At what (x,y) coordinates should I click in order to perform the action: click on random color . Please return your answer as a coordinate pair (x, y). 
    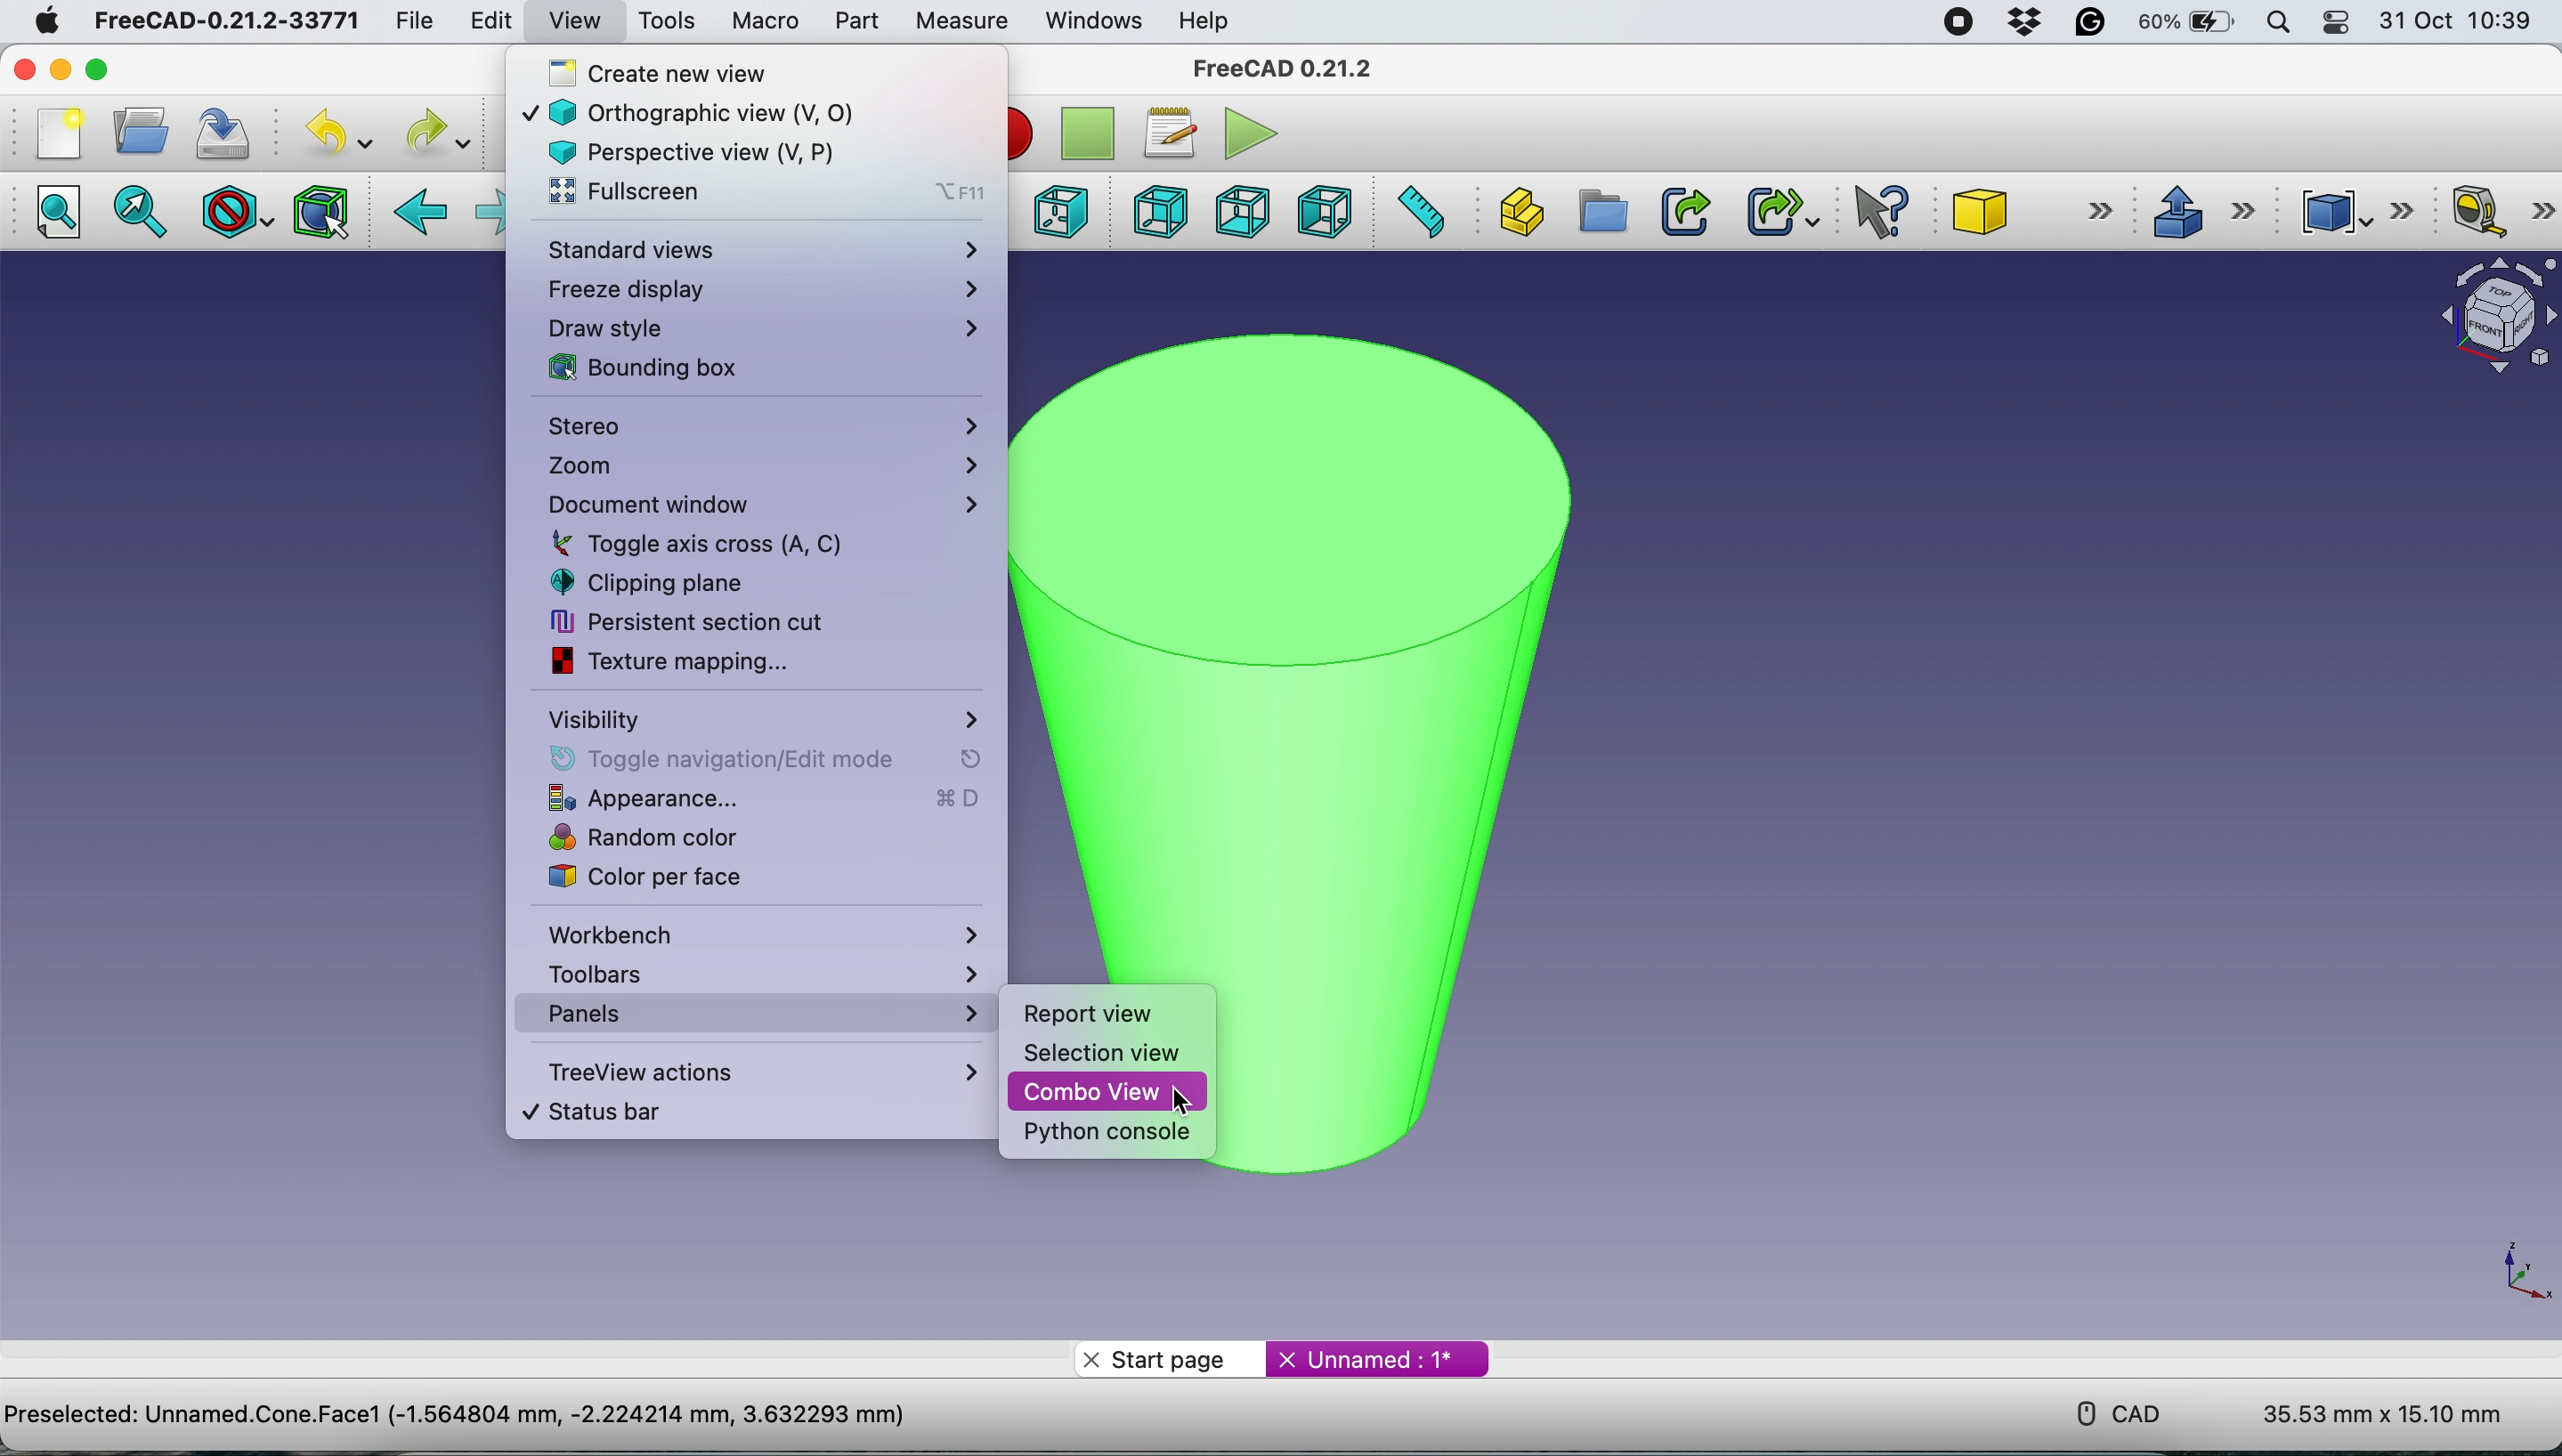
    Looking at the image, I should click on (741, 839).